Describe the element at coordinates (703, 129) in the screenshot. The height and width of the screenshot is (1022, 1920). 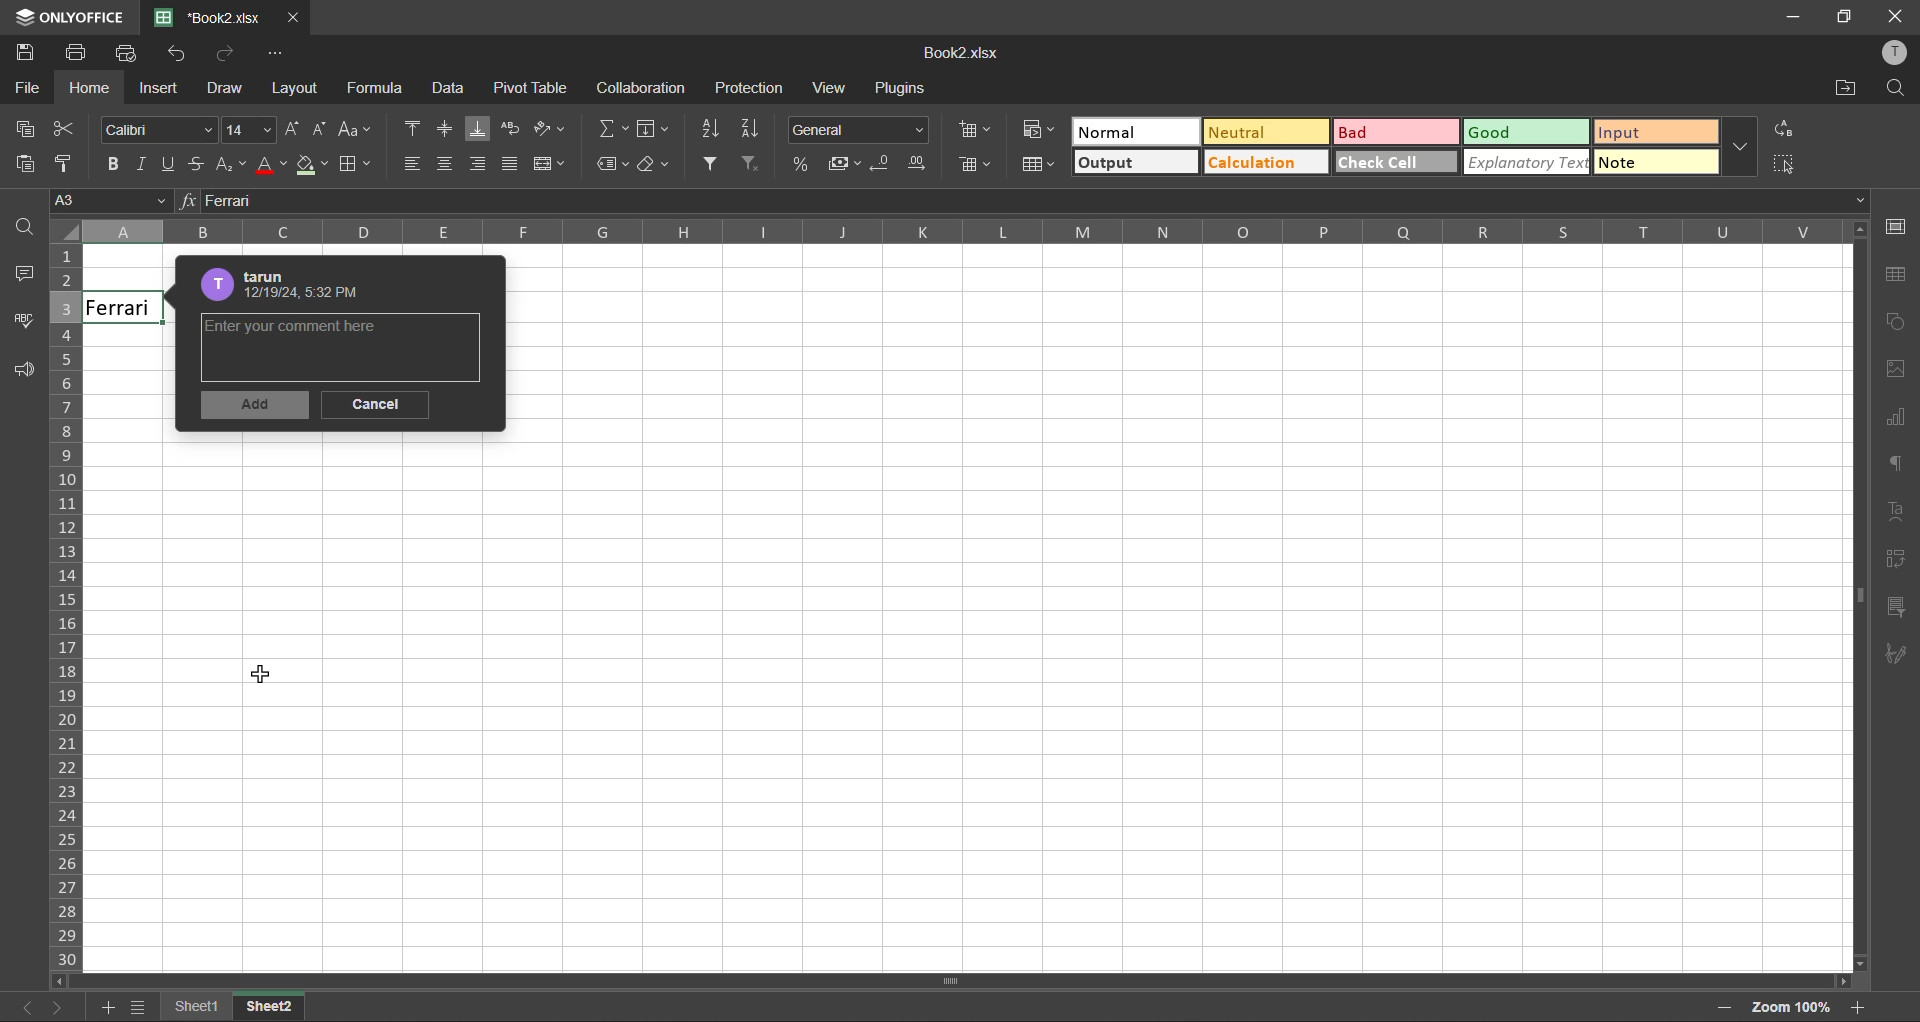
I see `sort ascending` at that location.